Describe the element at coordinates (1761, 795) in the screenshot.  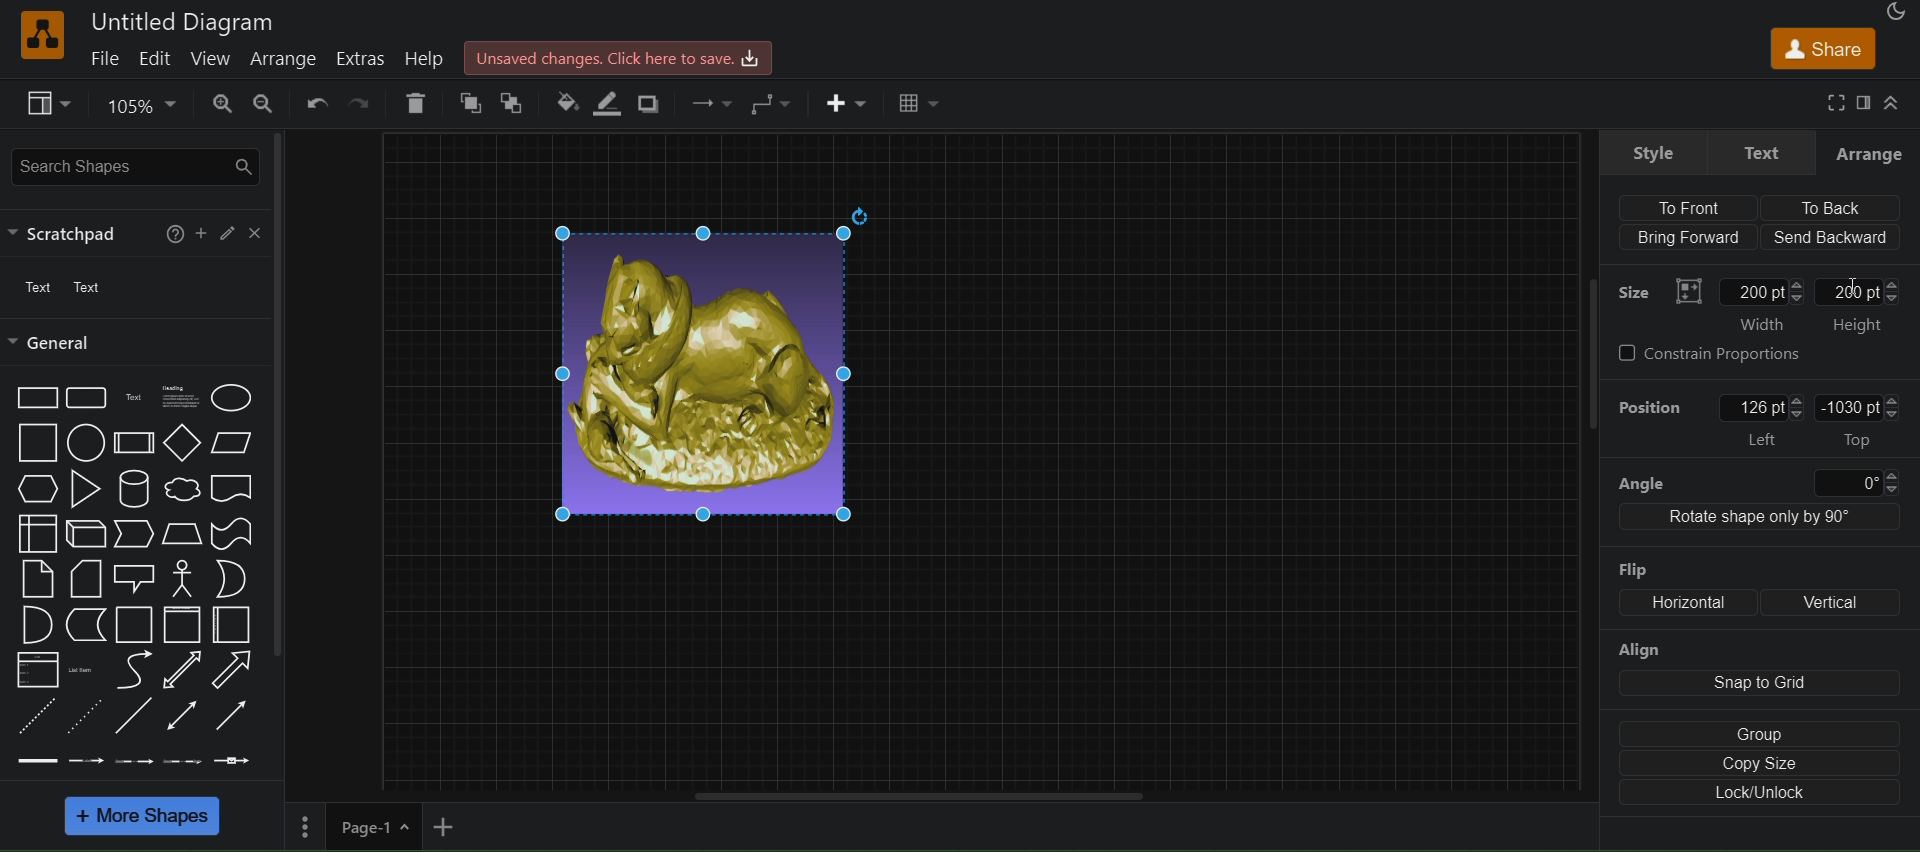
I see `Lock/unlock` at that location.